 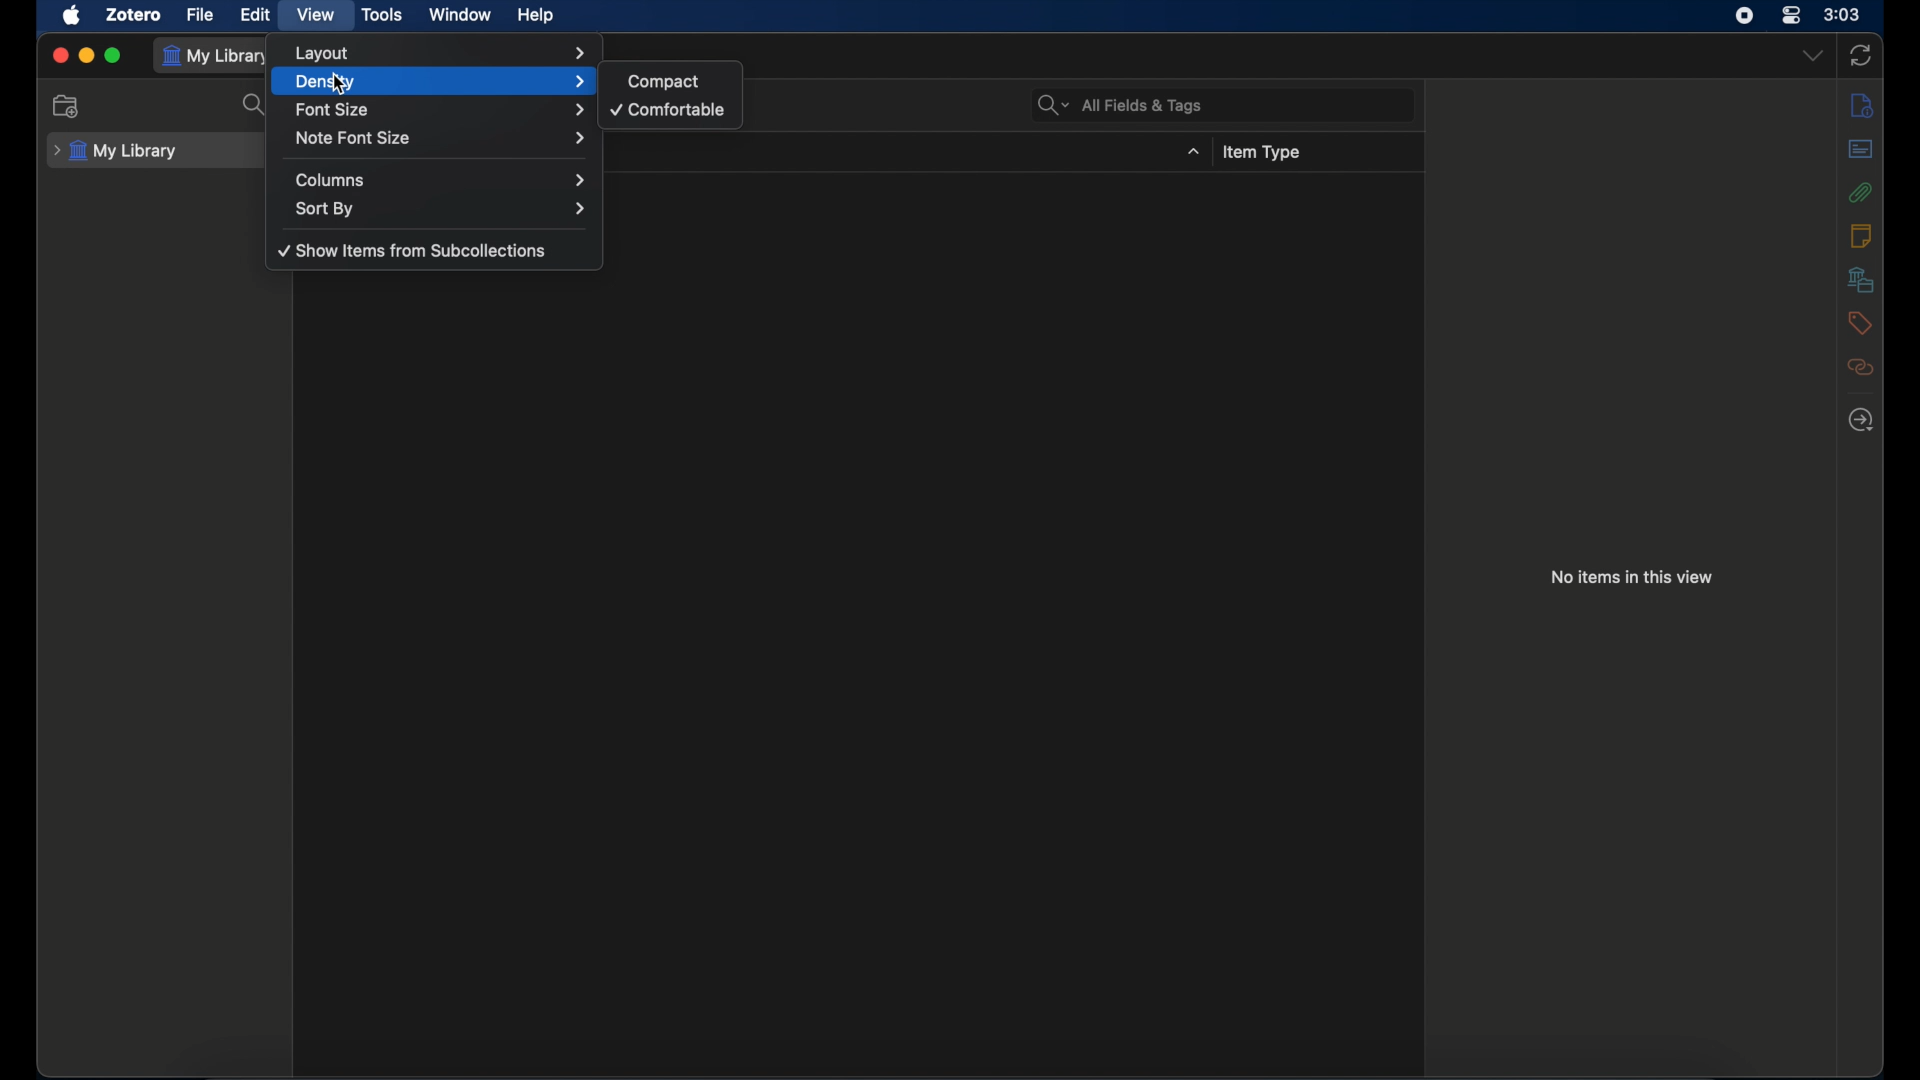 I want to click on no items in this view, so click(x=1633, y=576).